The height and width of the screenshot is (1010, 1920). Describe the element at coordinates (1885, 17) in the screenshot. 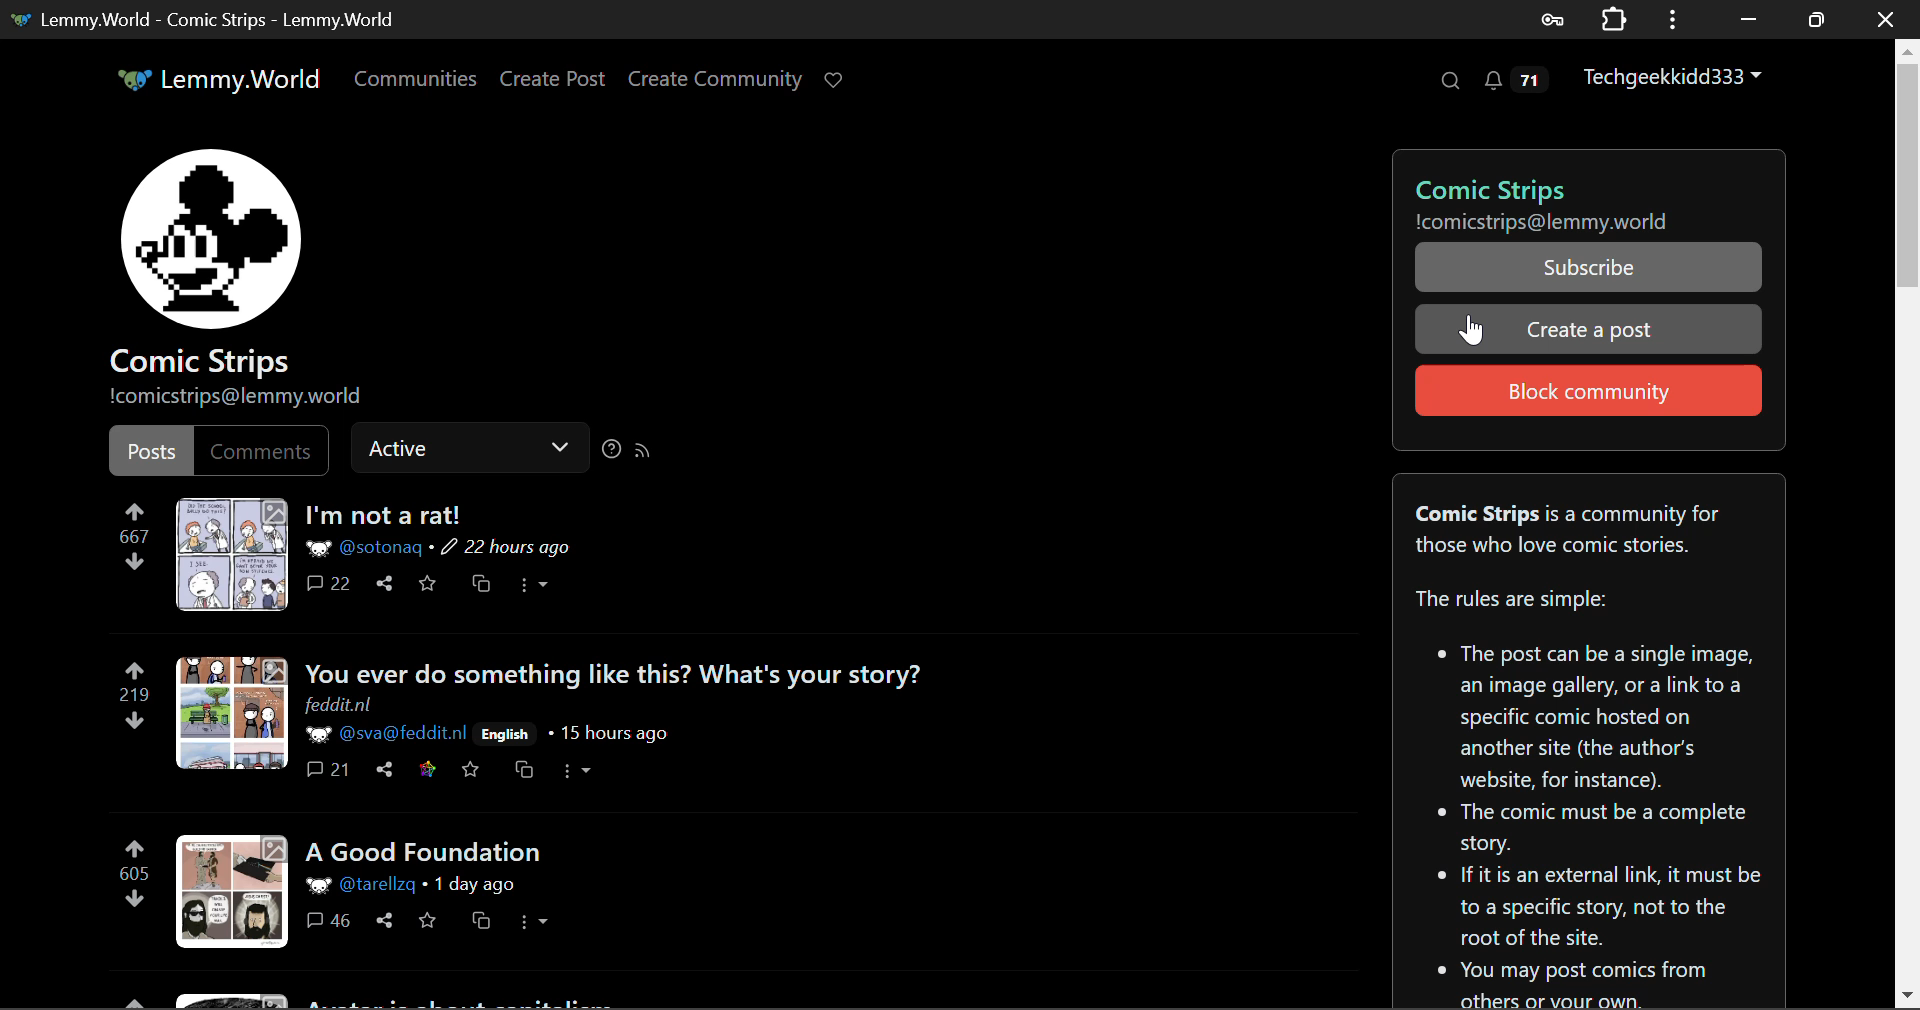

I see `Close Window` at that location.